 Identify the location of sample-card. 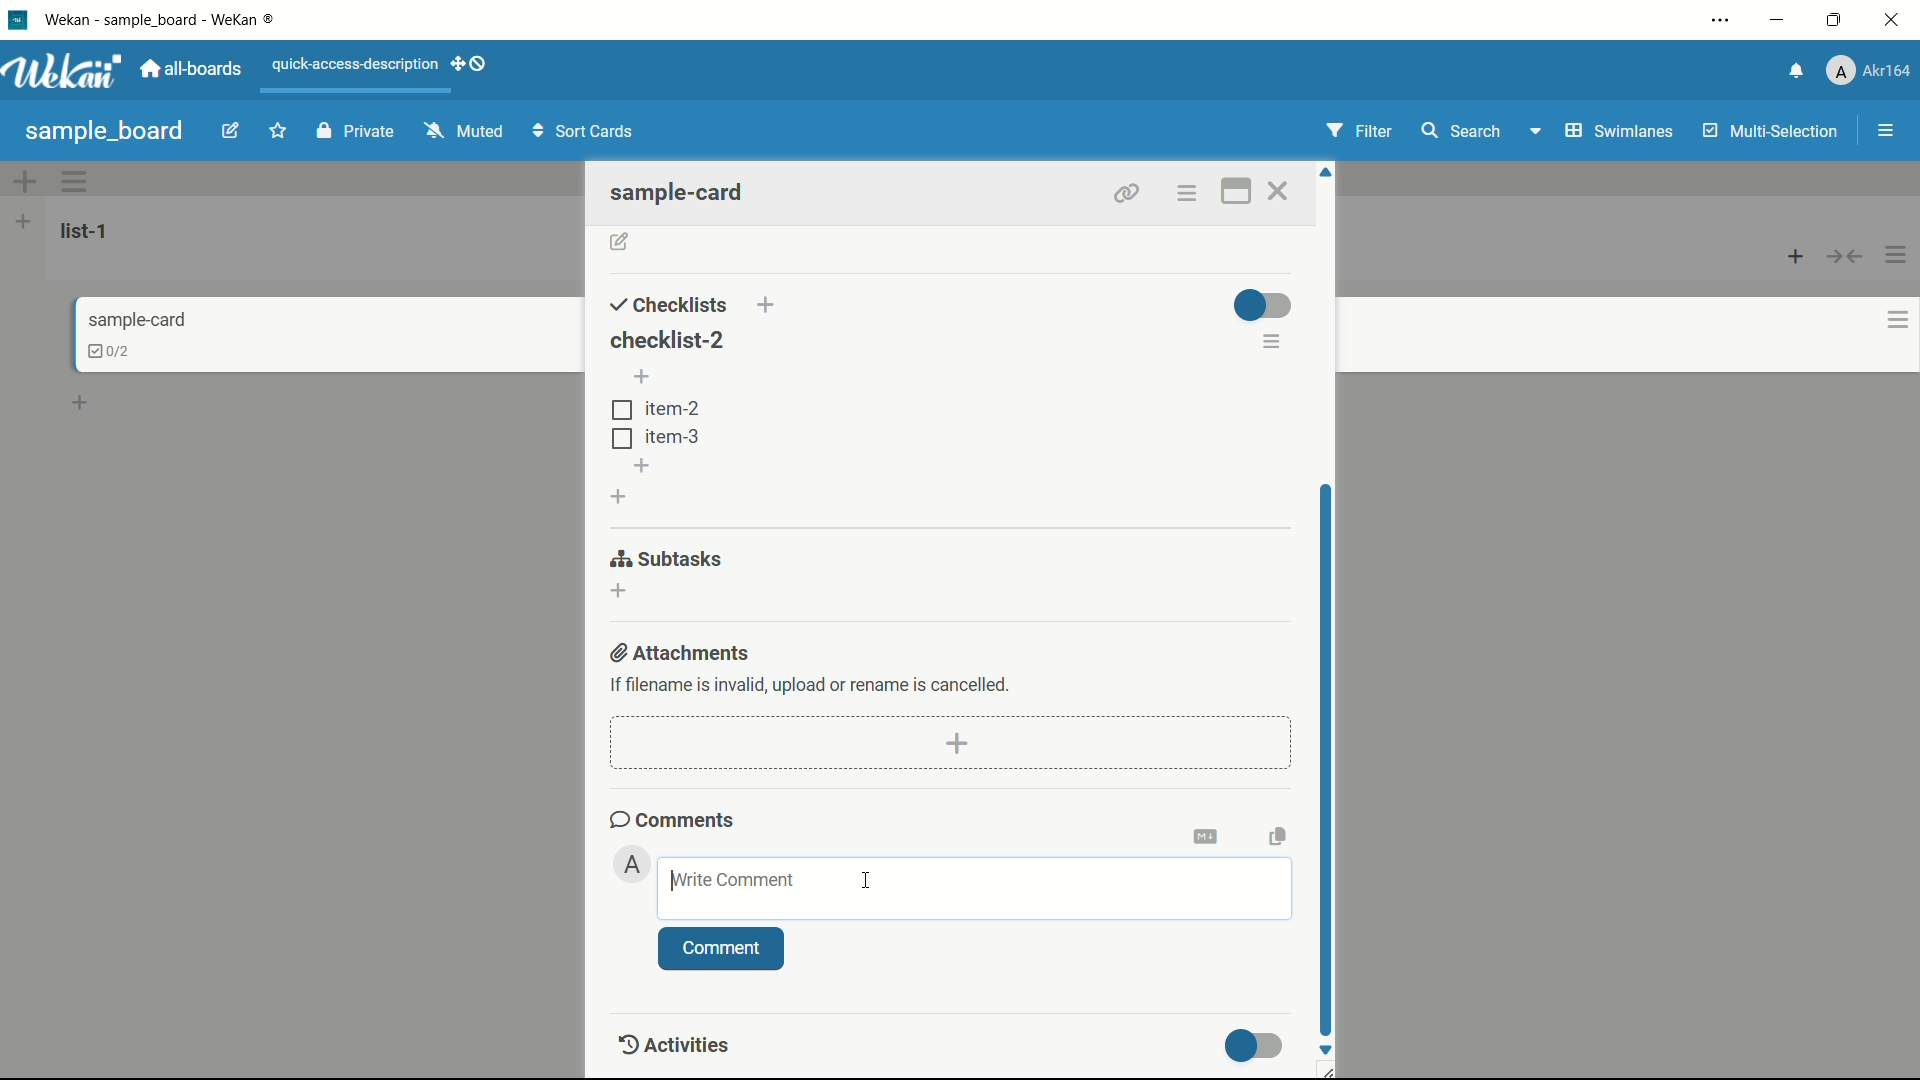
(687, 192).